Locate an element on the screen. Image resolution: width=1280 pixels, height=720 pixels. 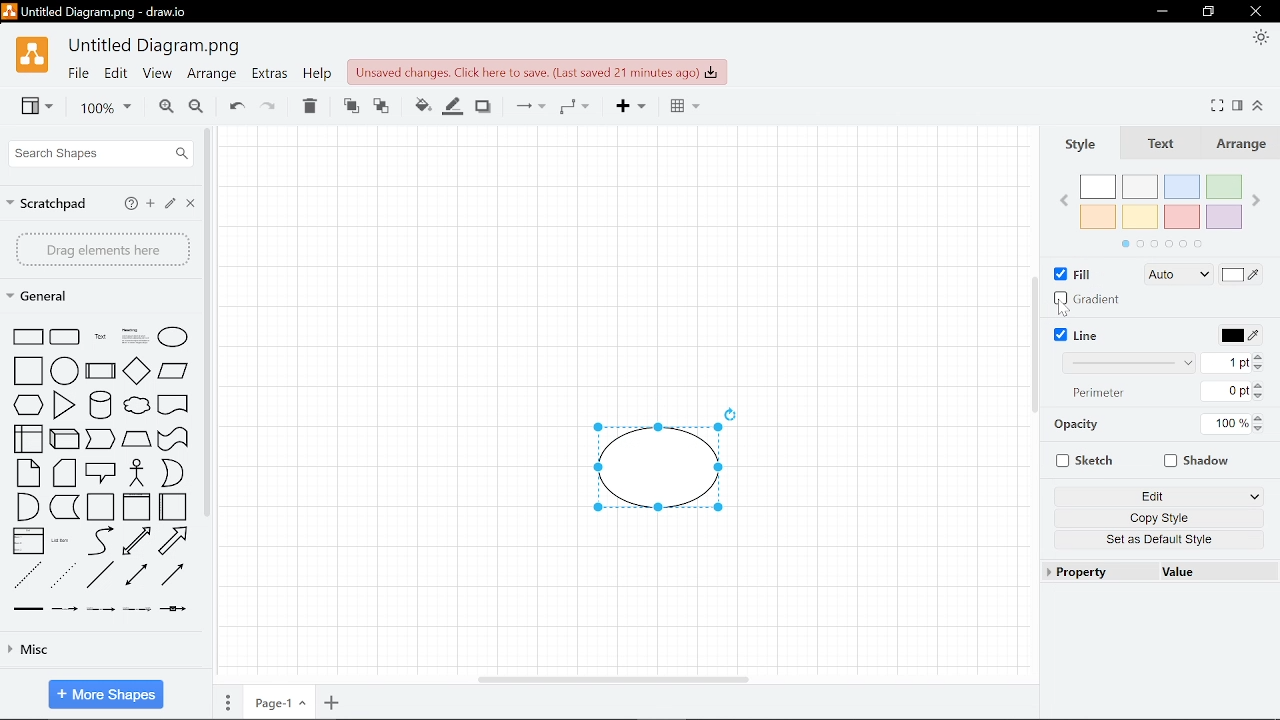
More shapes is located at coordinates (106, 693).